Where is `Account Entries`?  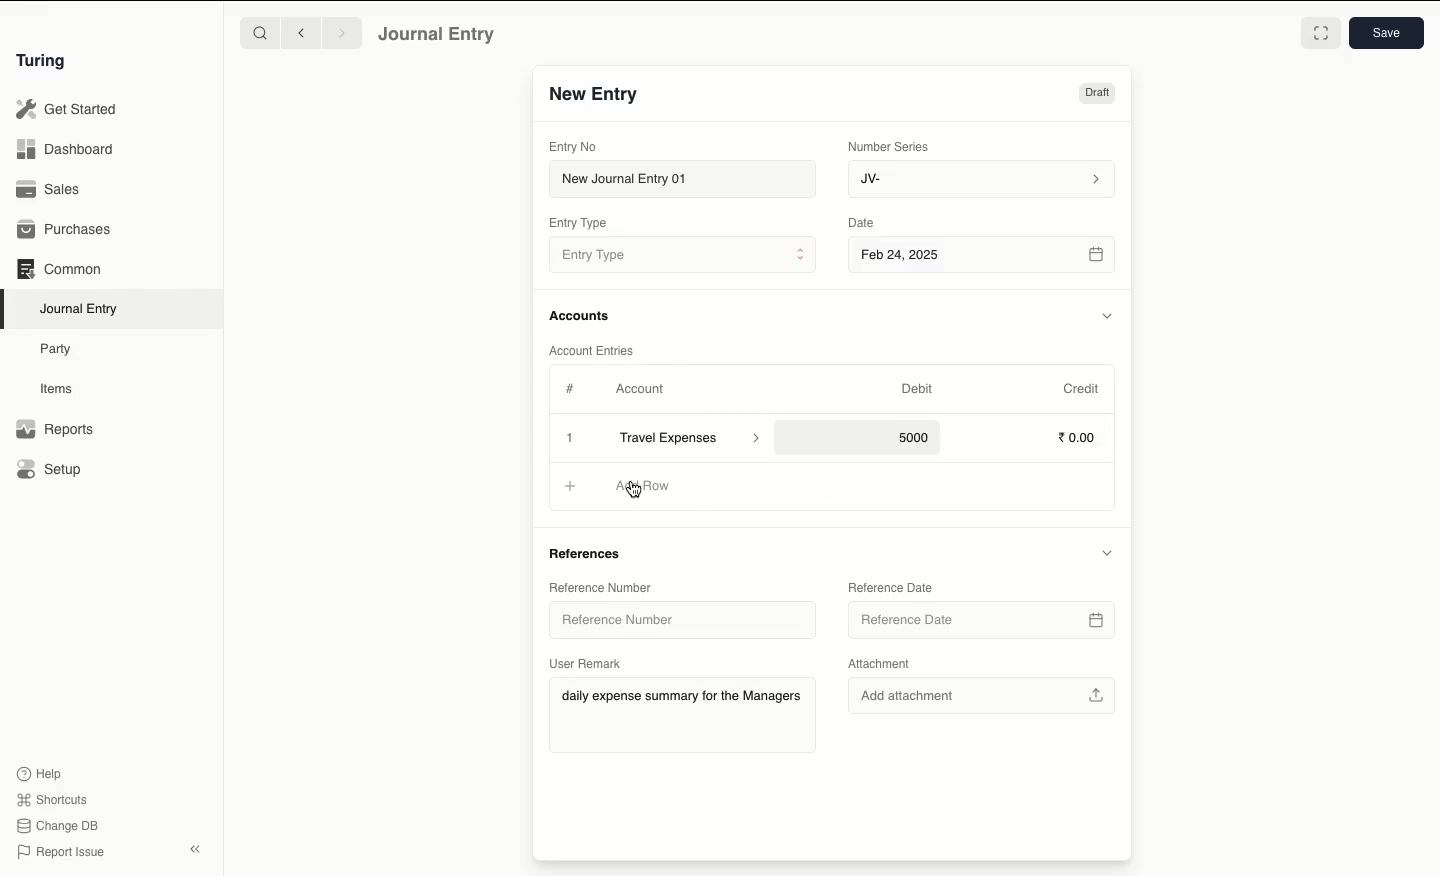 Account Entries is located at coordinates (595, 350).